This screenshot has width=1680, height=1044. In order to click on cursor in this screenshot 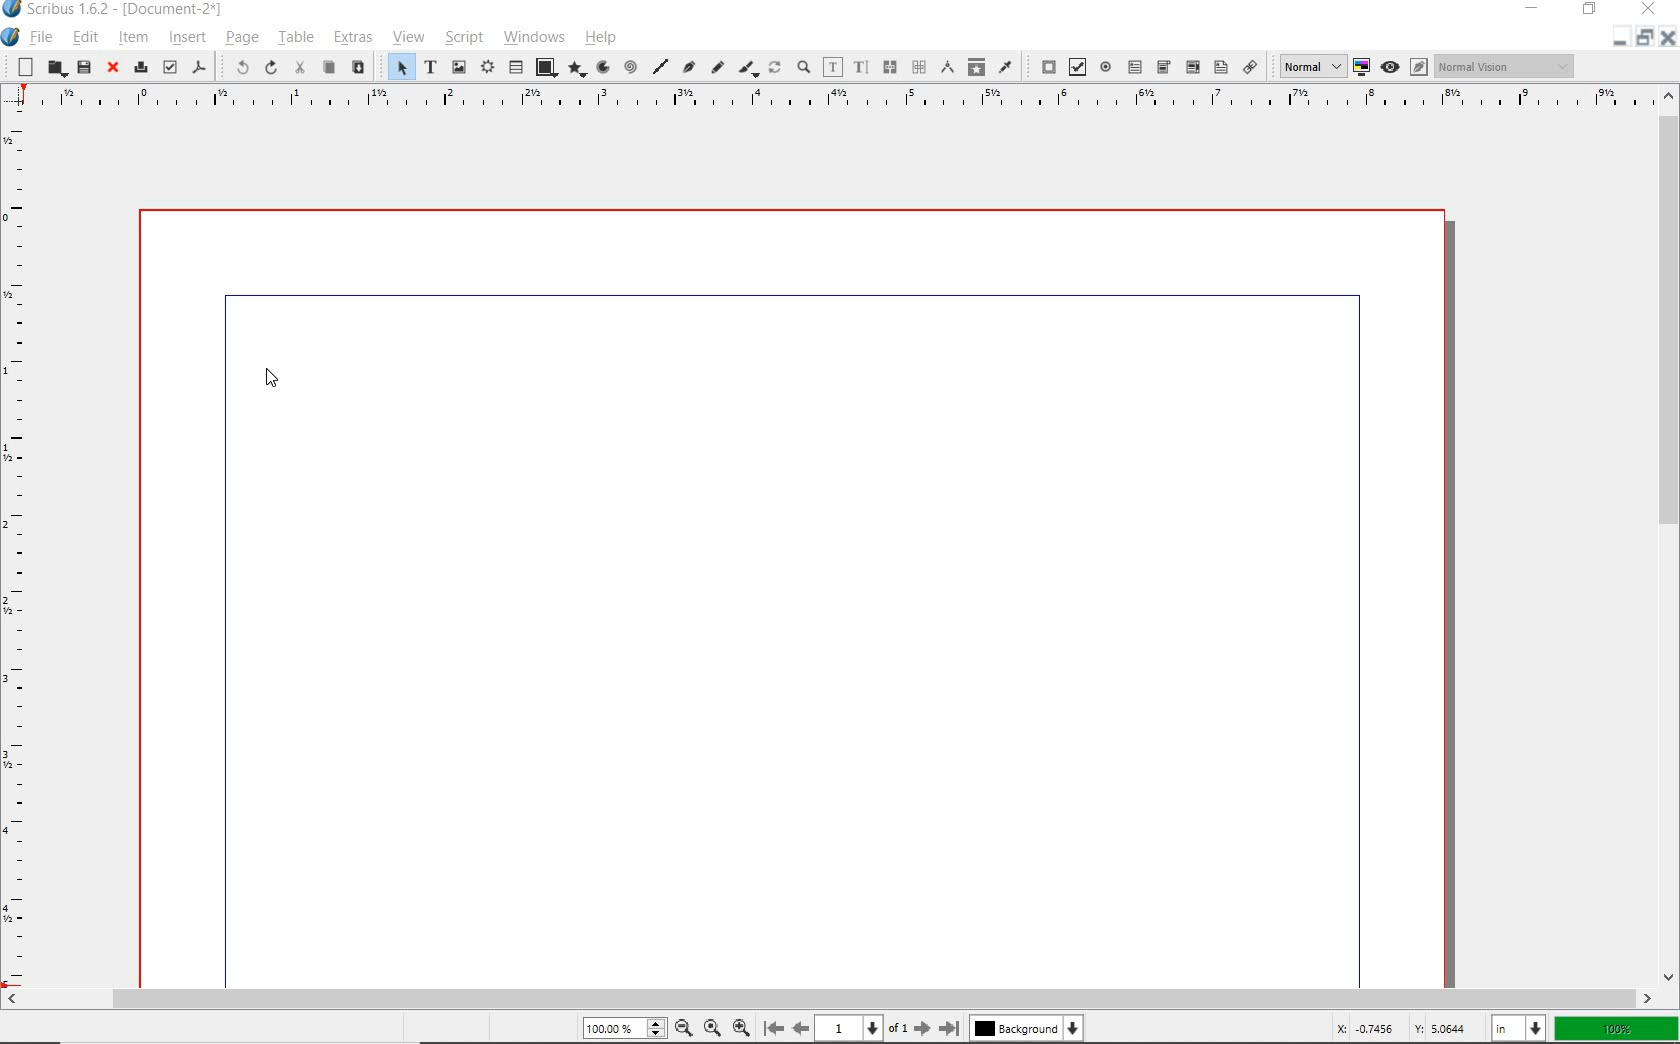, I will do `click(267, 384)`.